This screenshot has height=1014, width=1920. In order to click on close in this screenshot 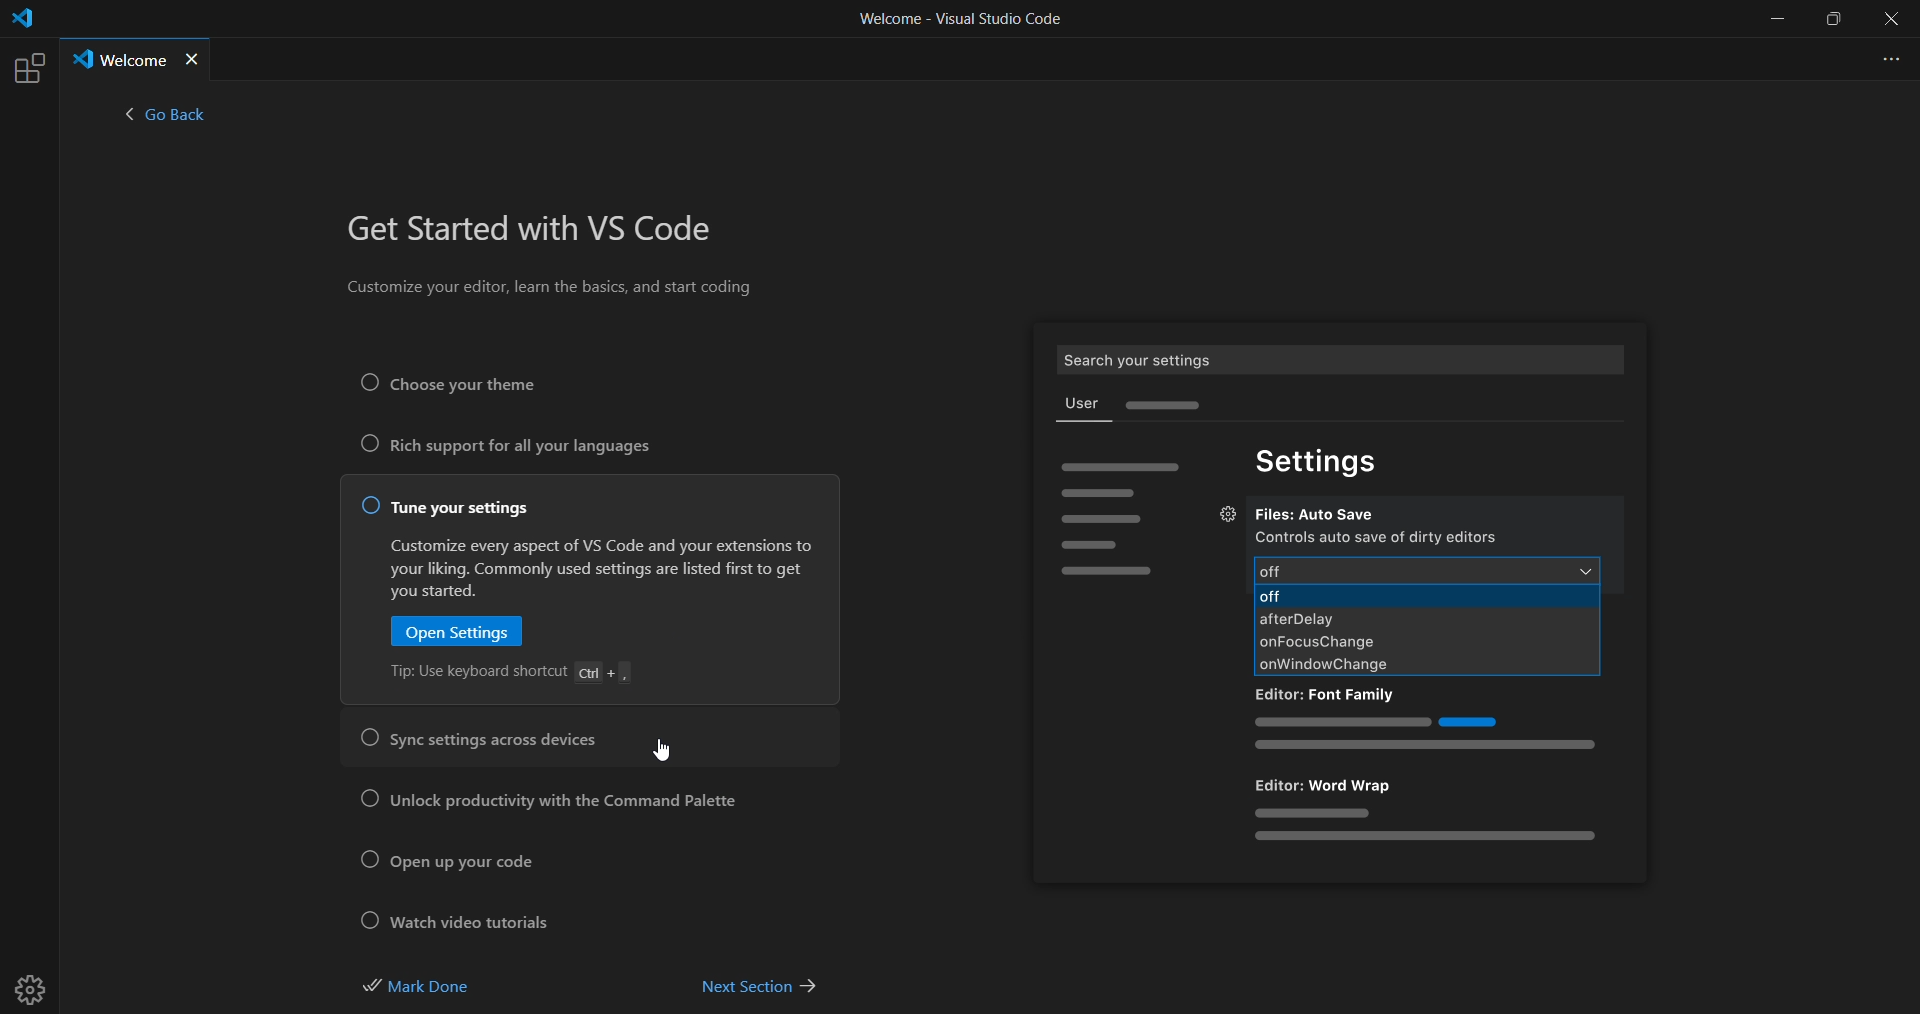, I will do `click(1892, 20)`.